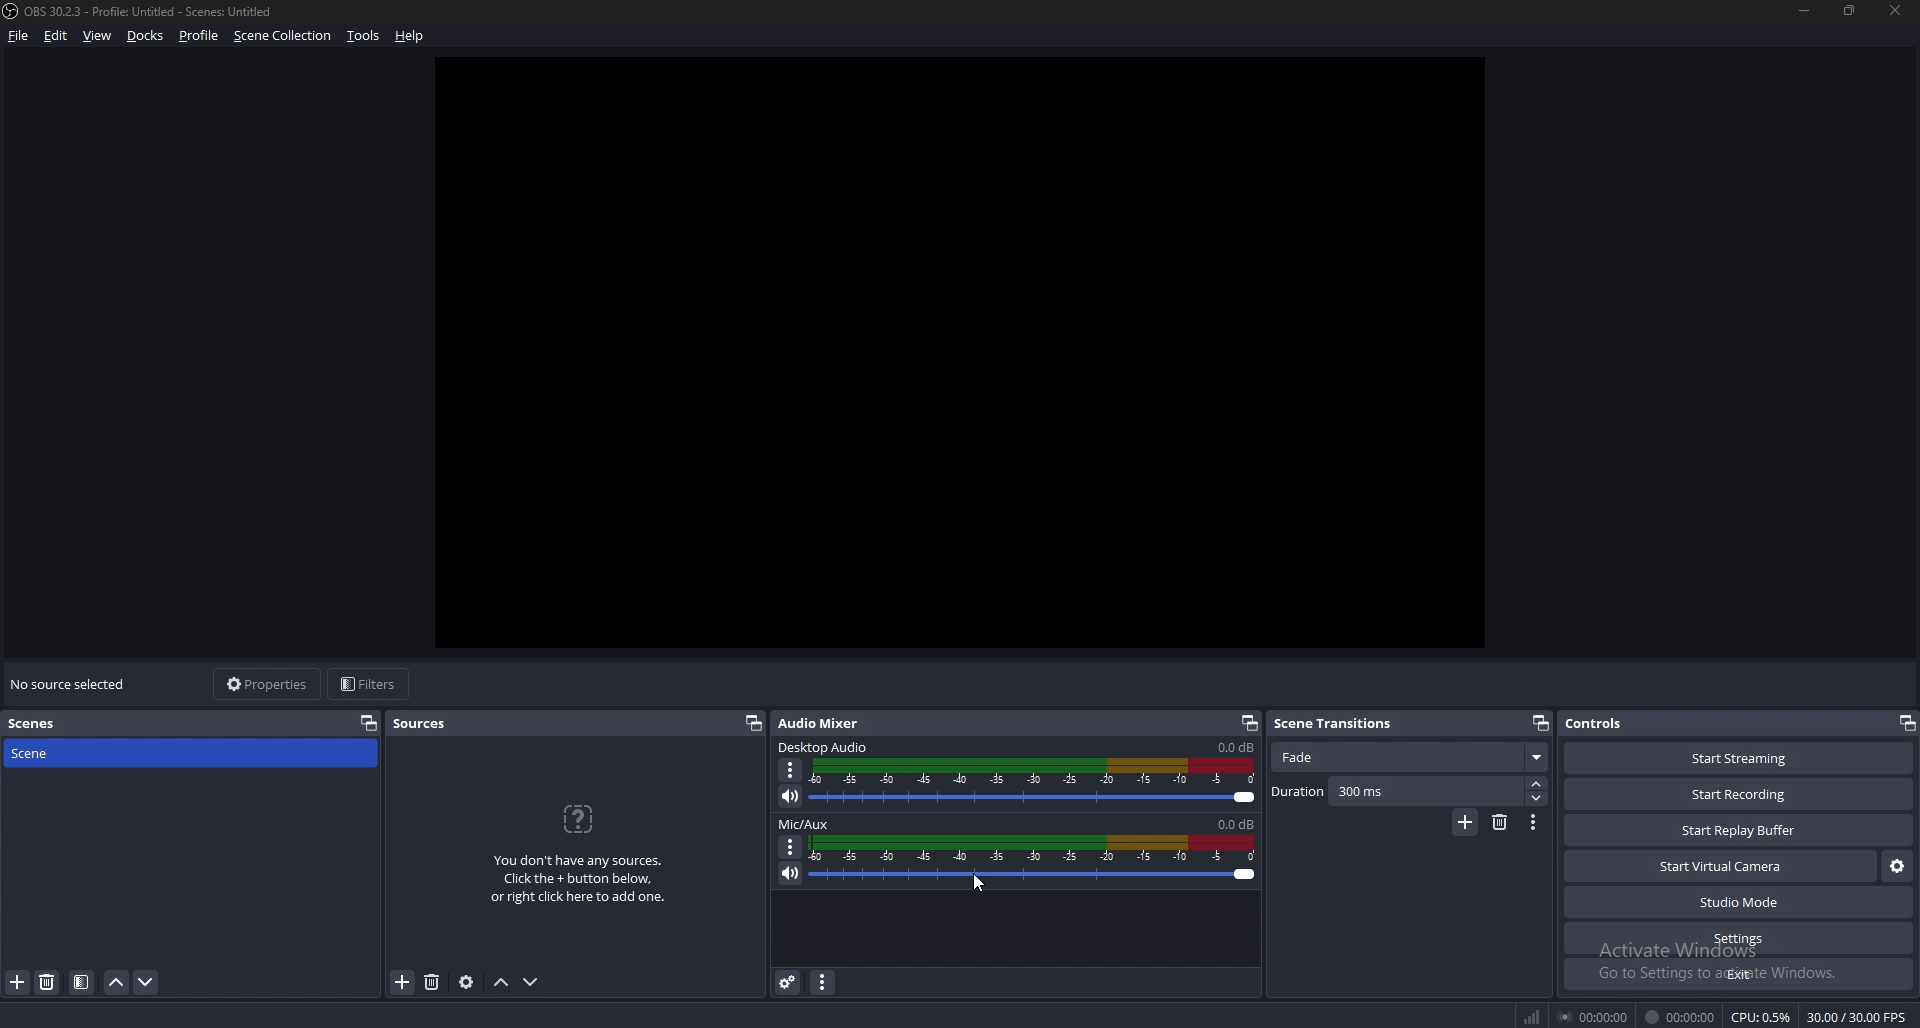  Describe the element at coordinates (978, 885) in the screenshot. I see `cursor` at that location.